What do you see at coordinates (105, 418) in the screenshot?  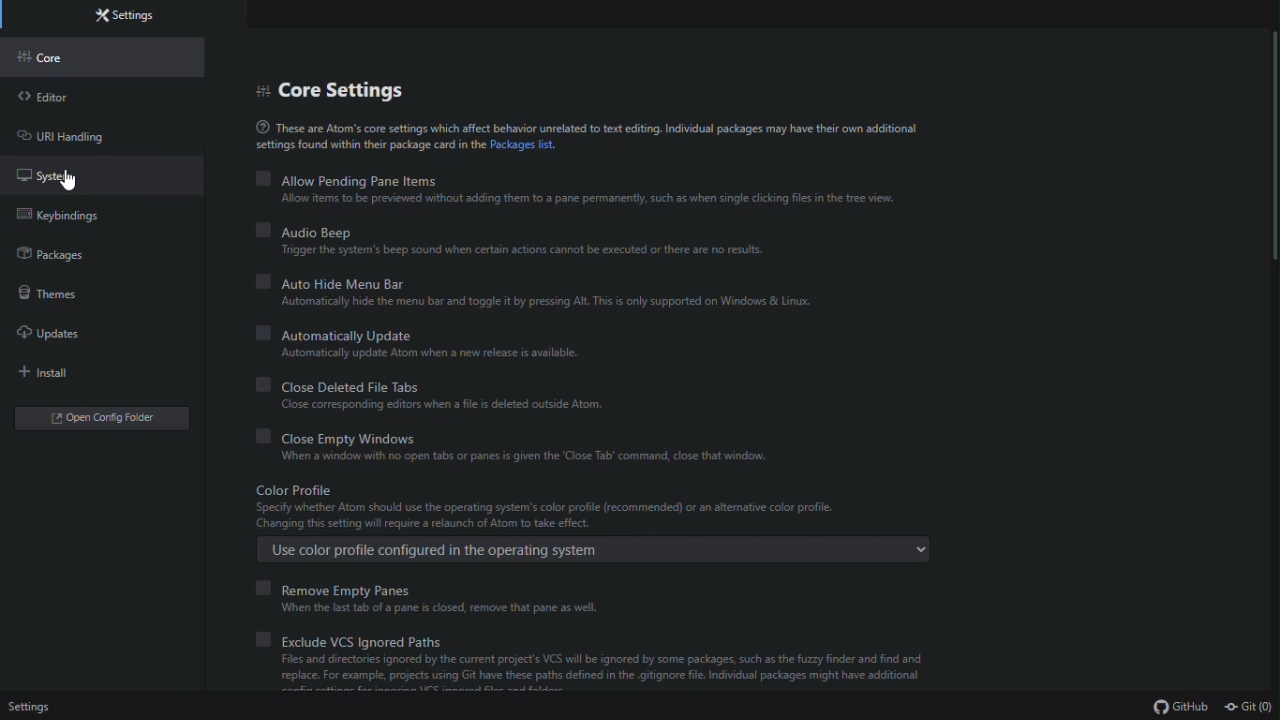 I see `open folder` at bounding box center [105, 418].